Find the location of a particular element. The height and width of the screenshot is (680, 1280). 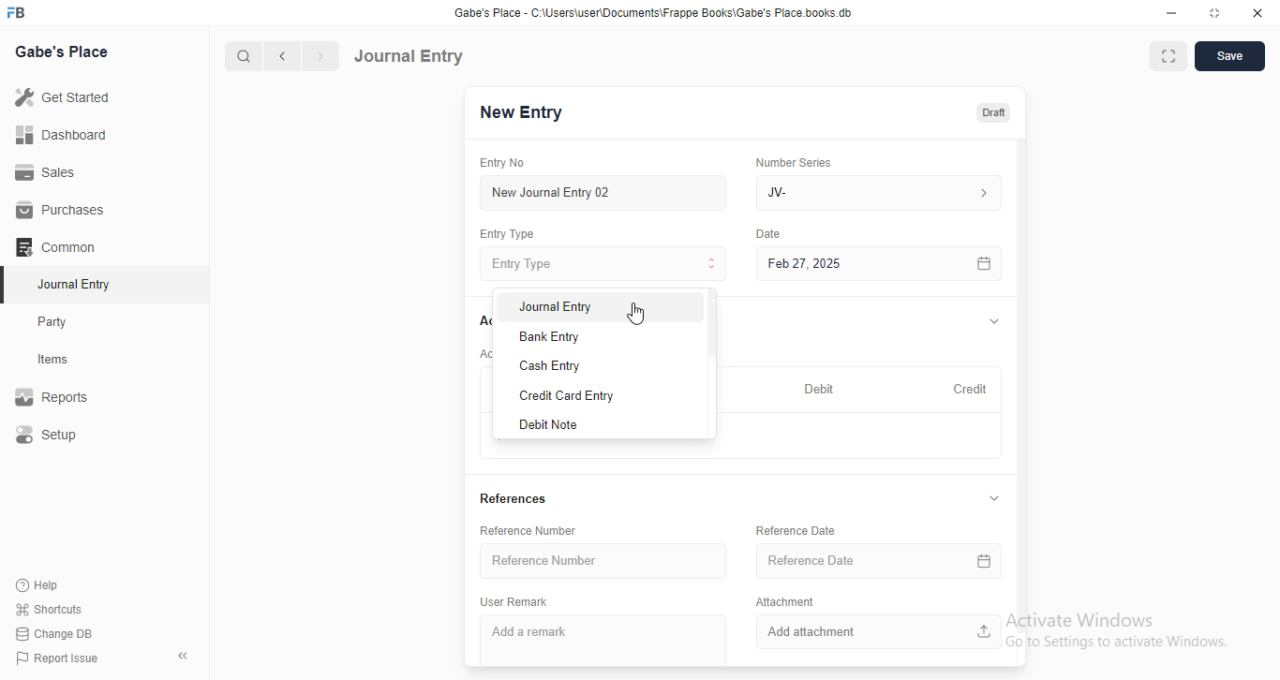

cursor is located at coordinates (639, 315).